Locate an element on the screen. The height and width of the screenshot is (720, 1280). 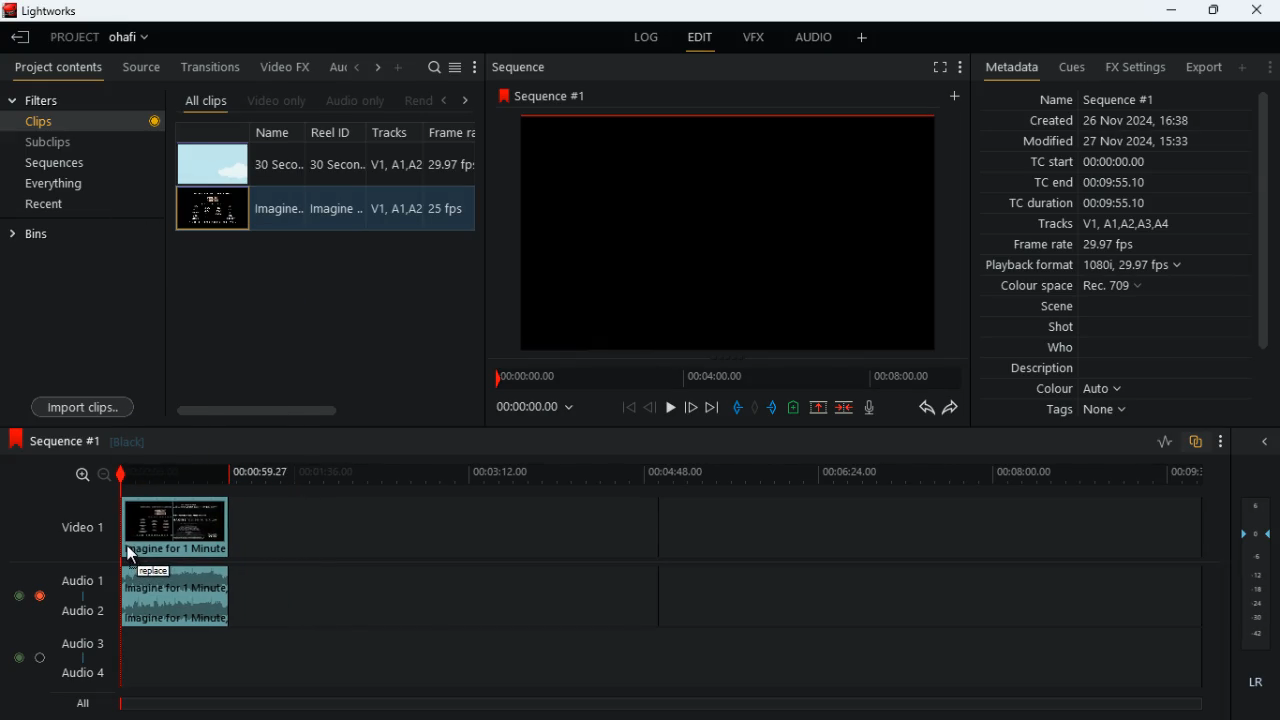
tags is located at coordinates (1083, 416).